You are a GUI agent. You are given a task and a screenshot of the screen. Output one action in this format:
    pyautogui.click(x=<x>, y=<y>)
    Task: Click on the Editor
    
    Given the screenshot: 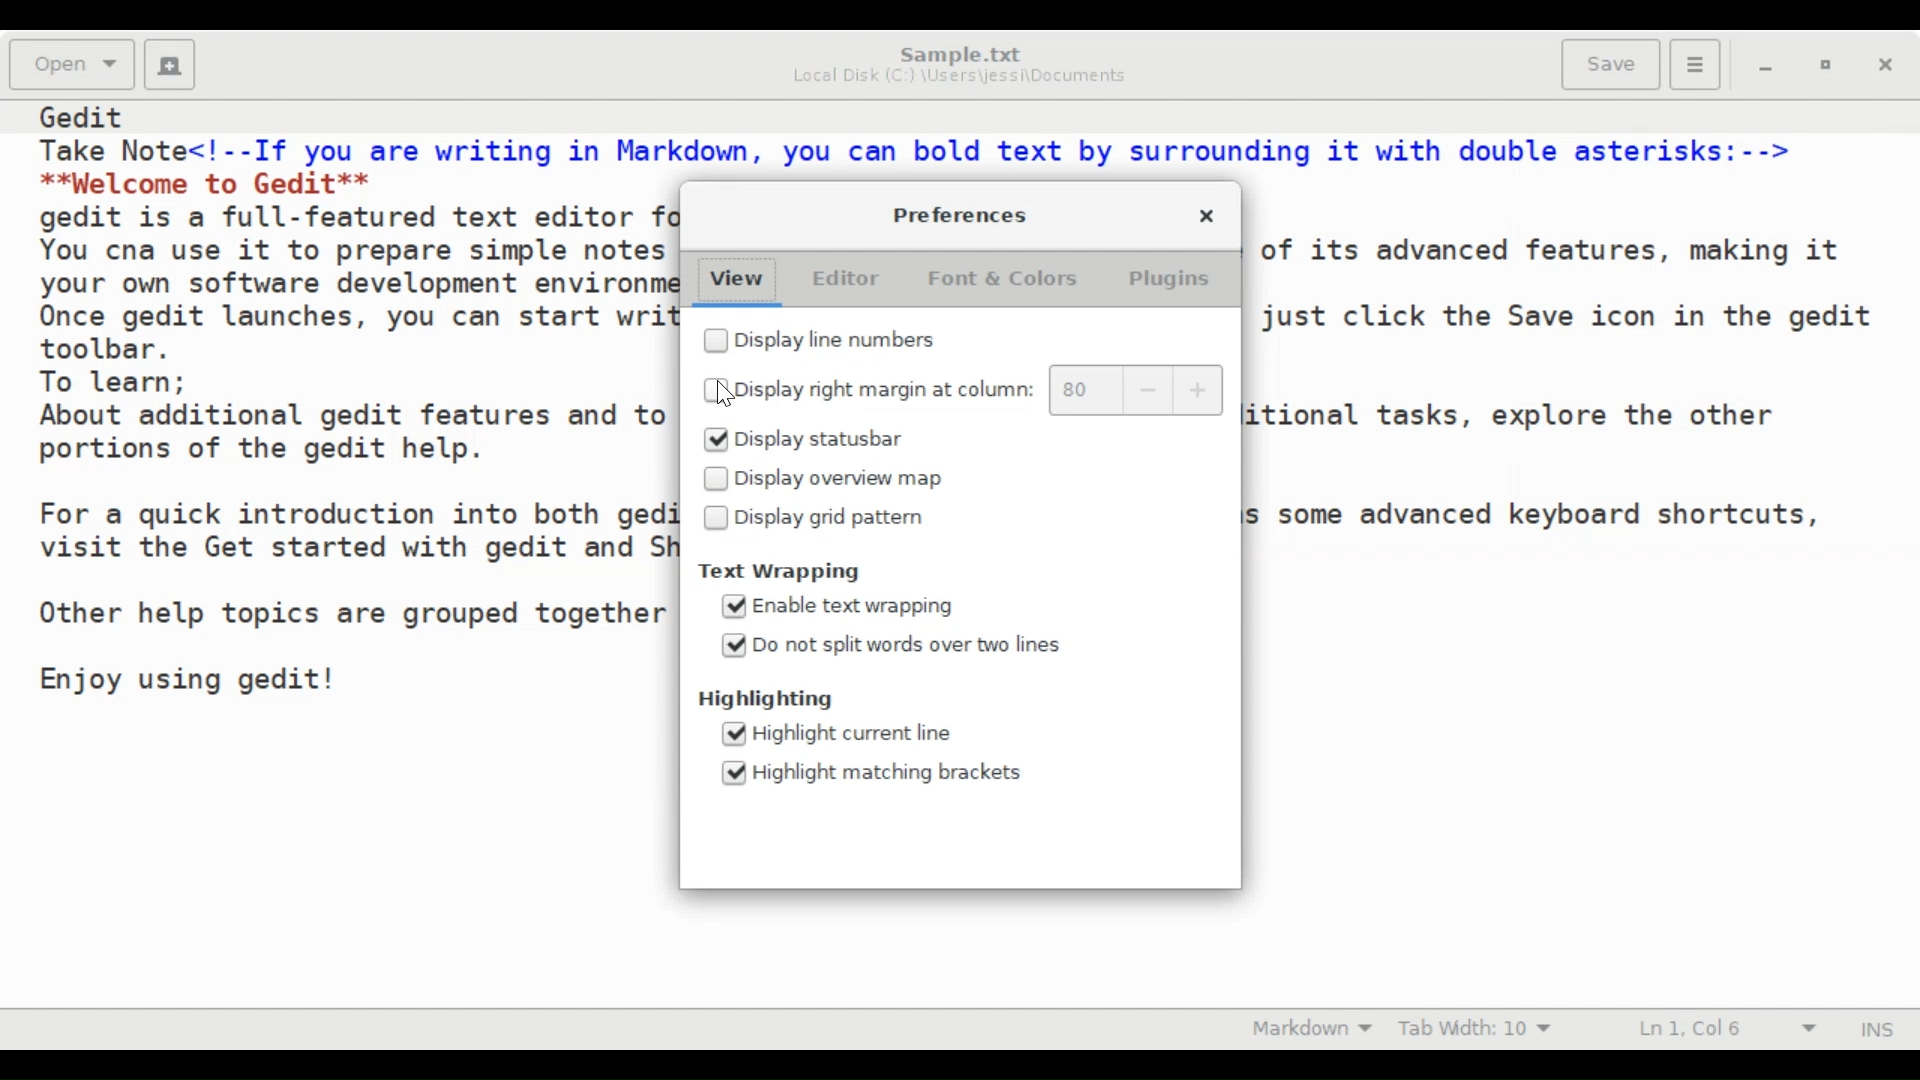 What is the action you would take?
    pyautogui.click(x=845, y=277)
    